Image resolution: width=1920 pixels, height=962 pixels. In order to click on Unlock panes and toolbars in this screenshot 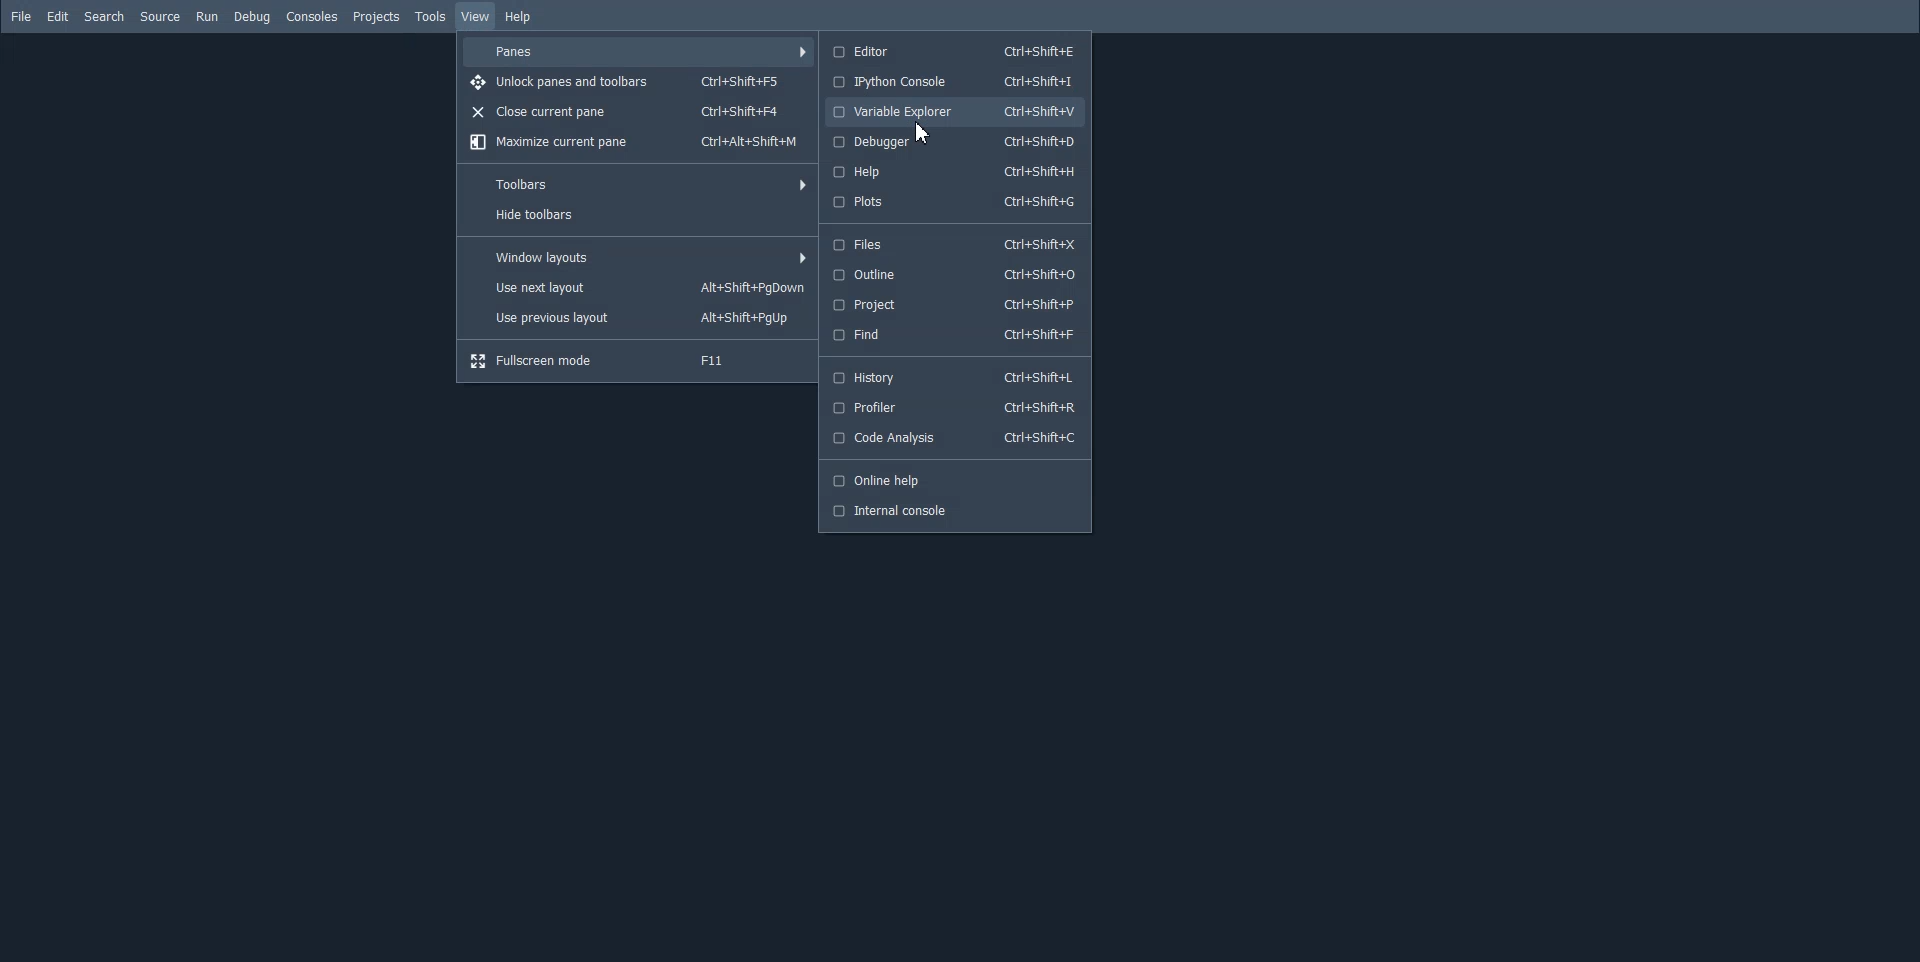, I will do `click(637, 82)`.